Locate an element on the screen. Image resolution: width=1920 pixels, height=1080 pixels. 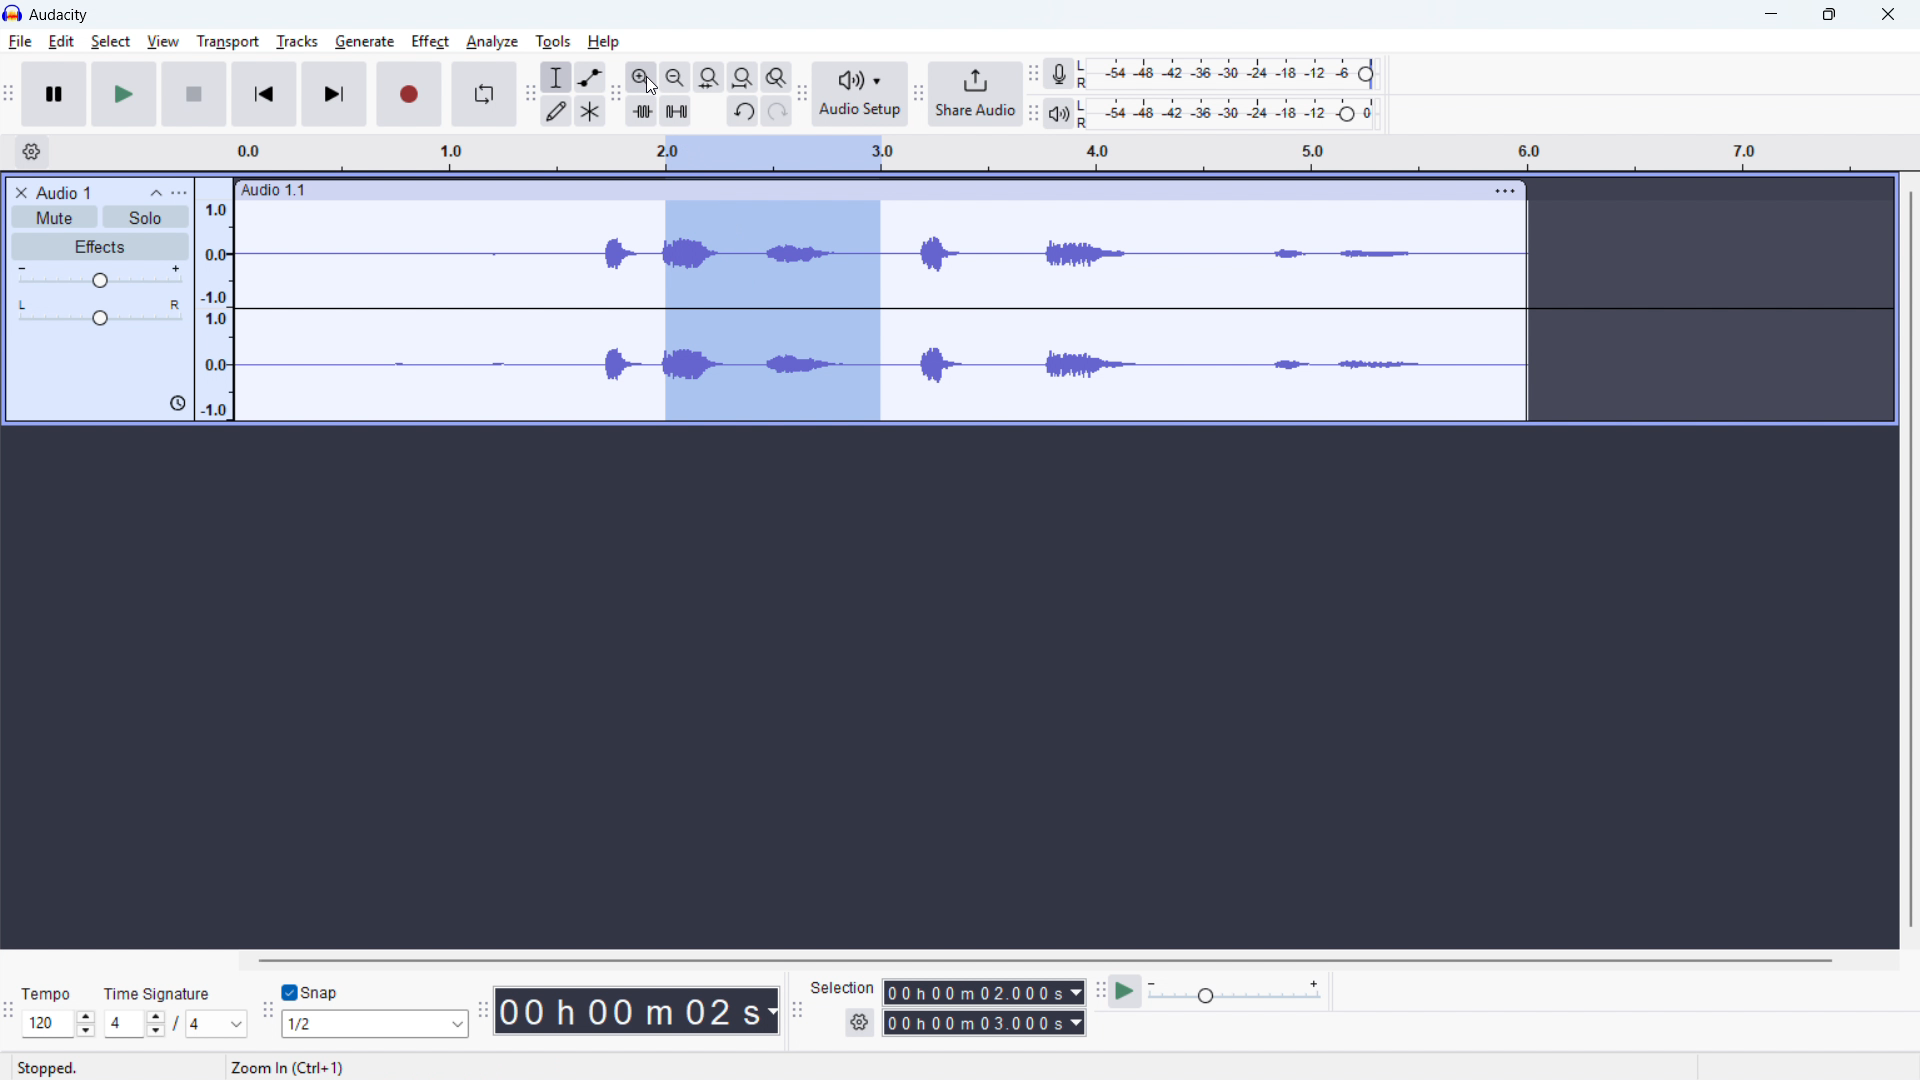
Silence audio selection is located at coordinates (675, 111).